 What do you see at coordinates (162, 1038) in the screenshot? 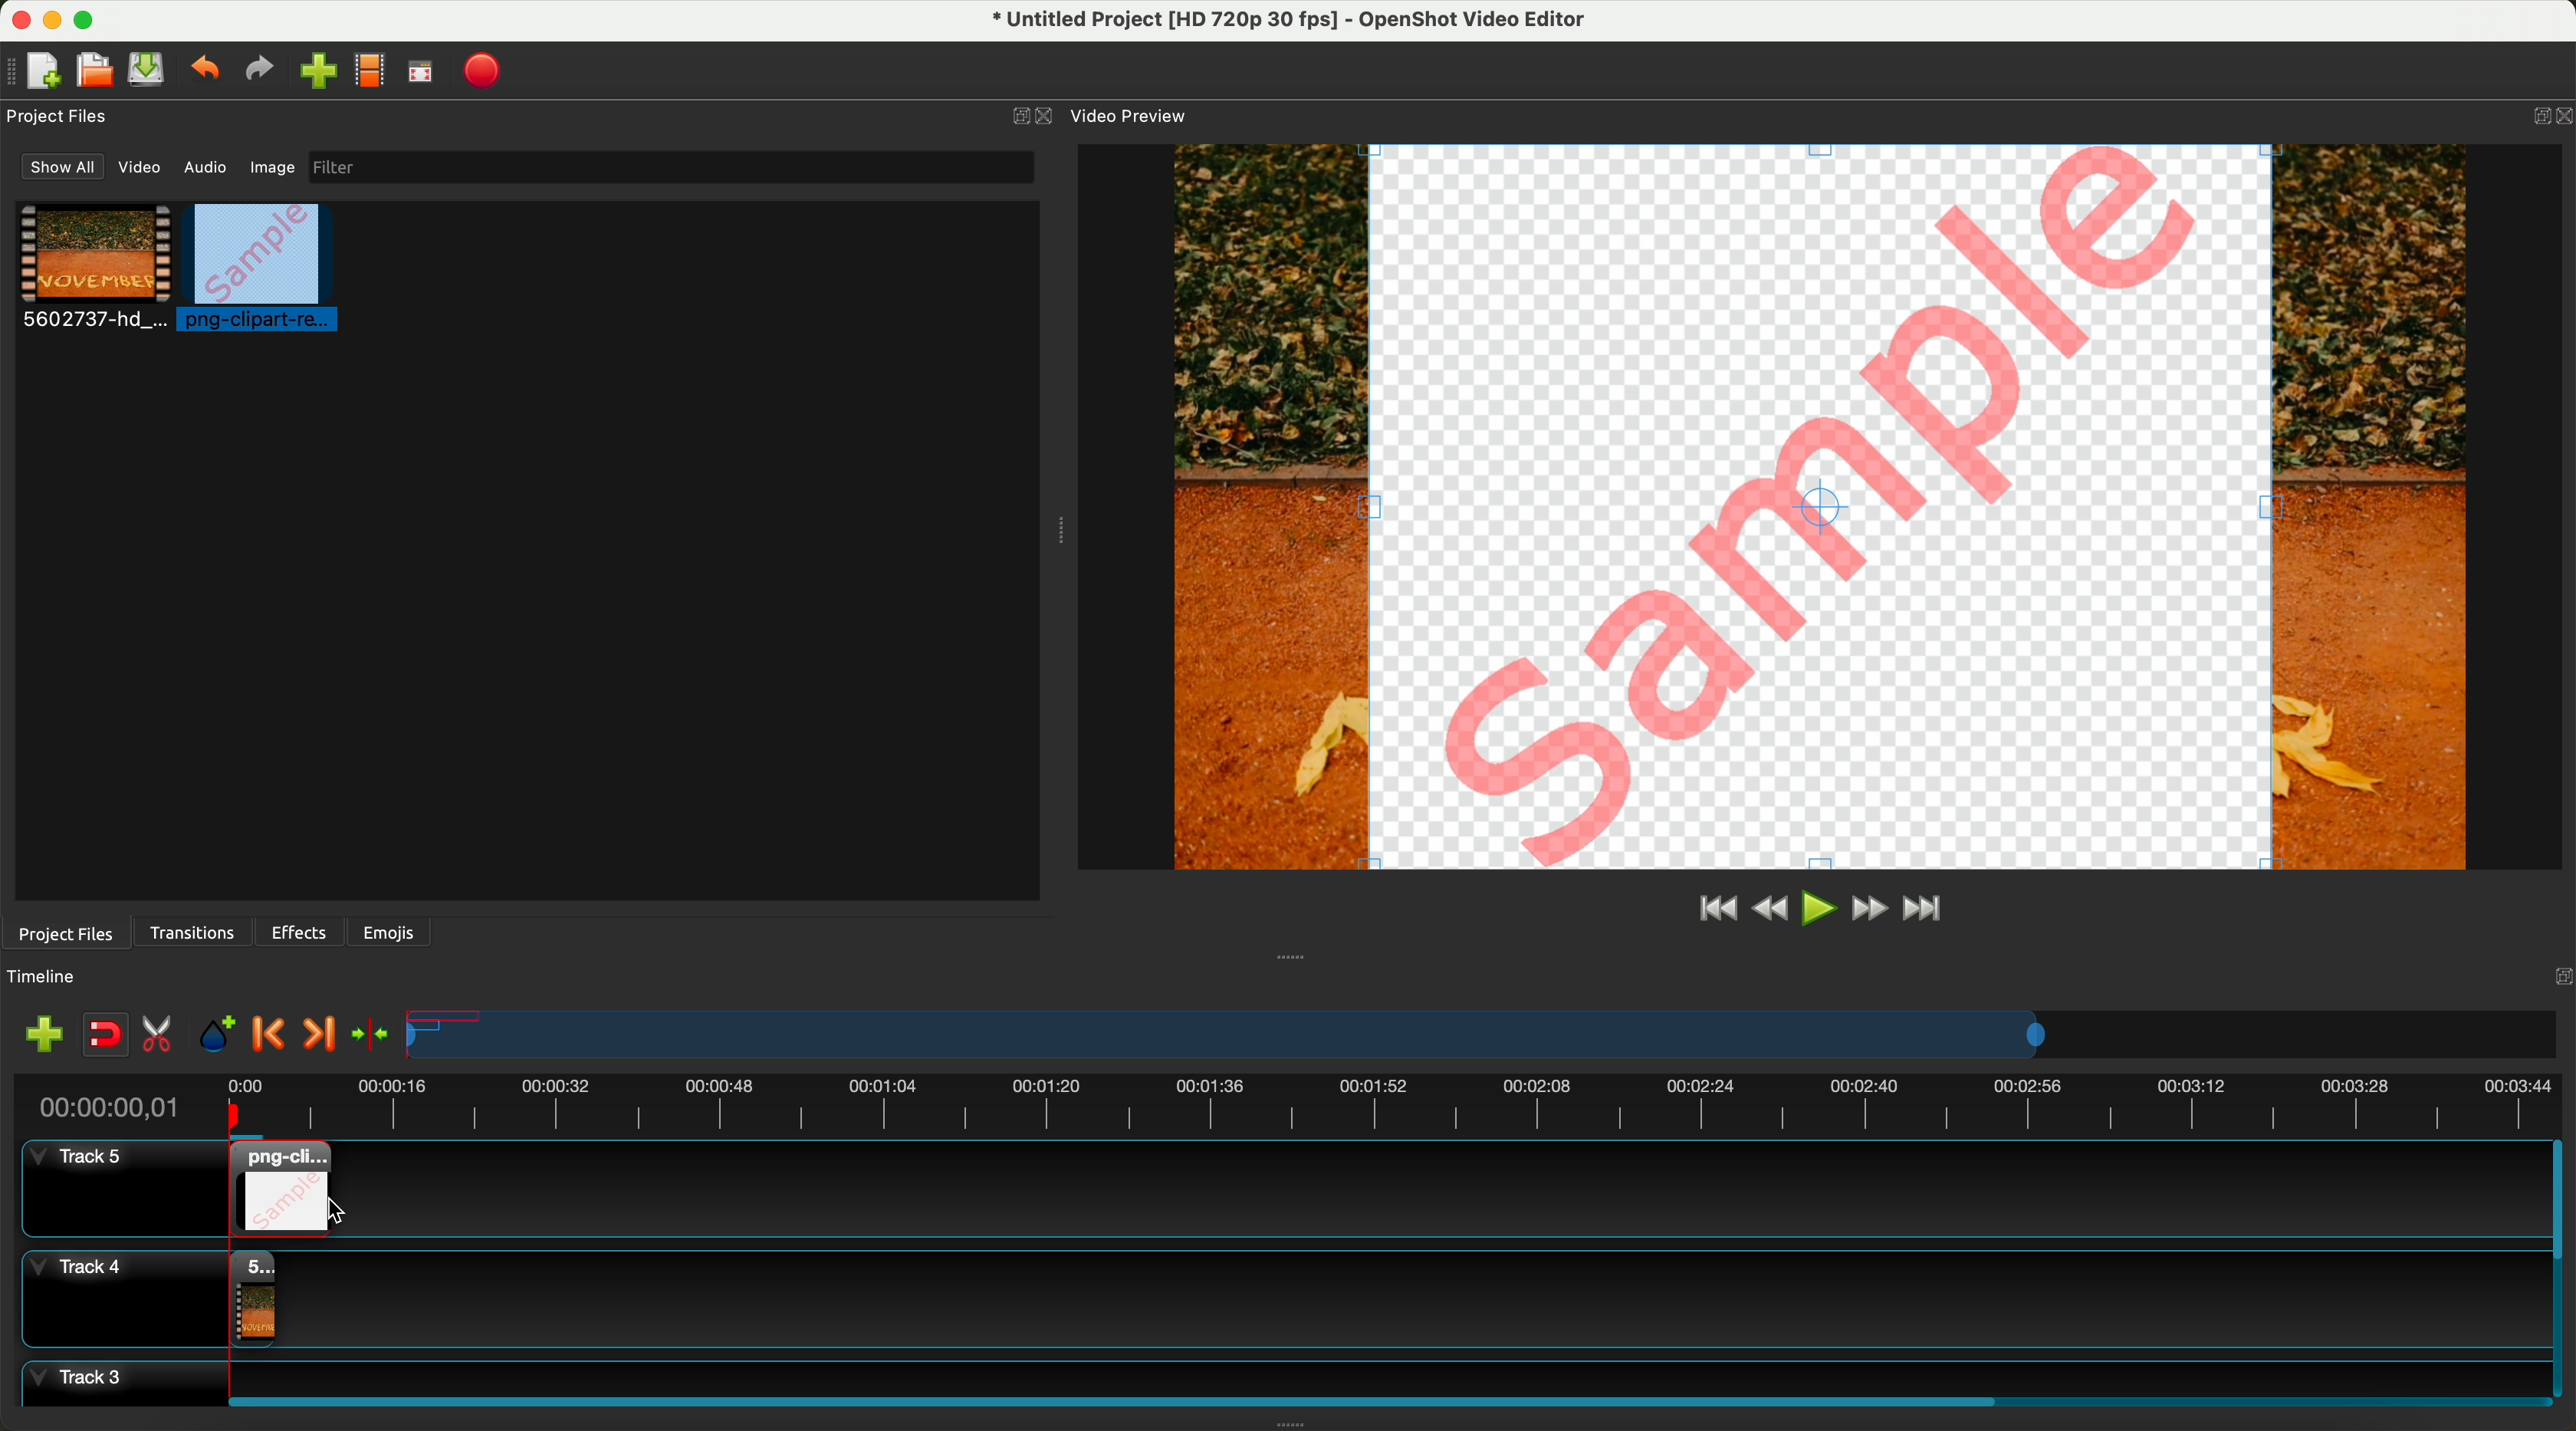
I see `enable razor` at bounding box center [162, 1038].